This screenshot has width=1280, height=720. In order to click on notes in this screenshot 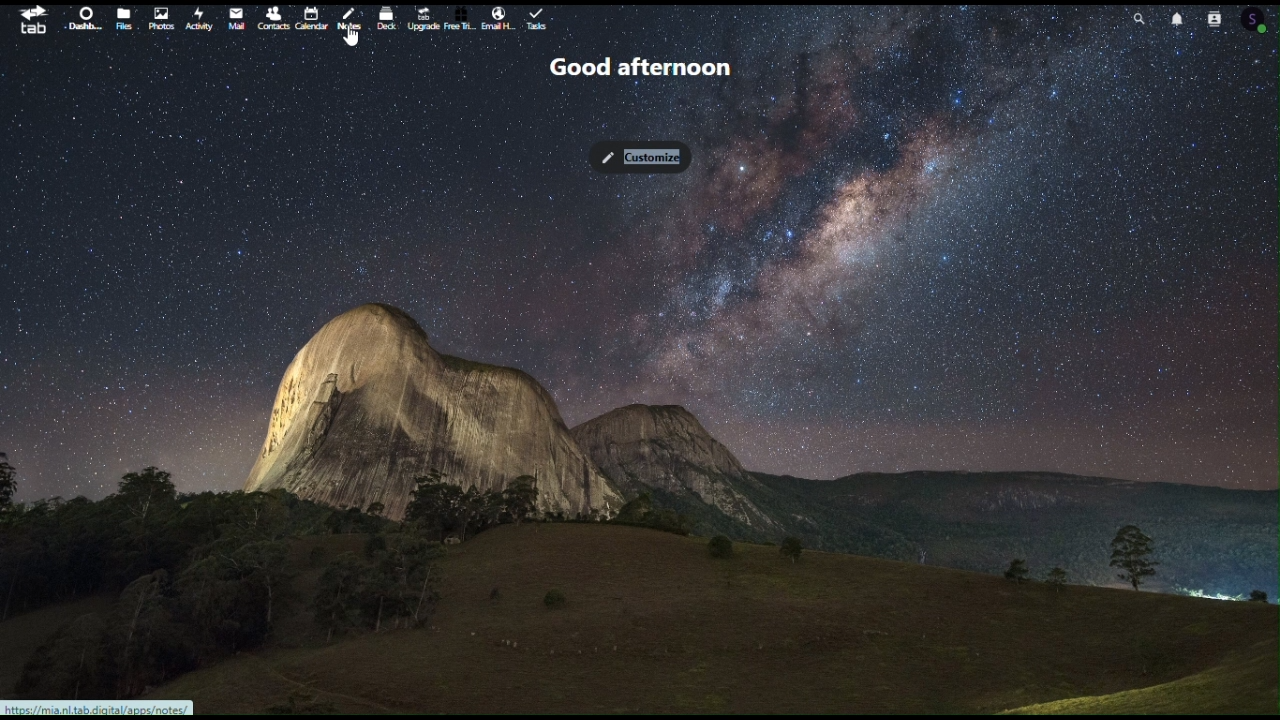, I will do `click(351, 22)`.